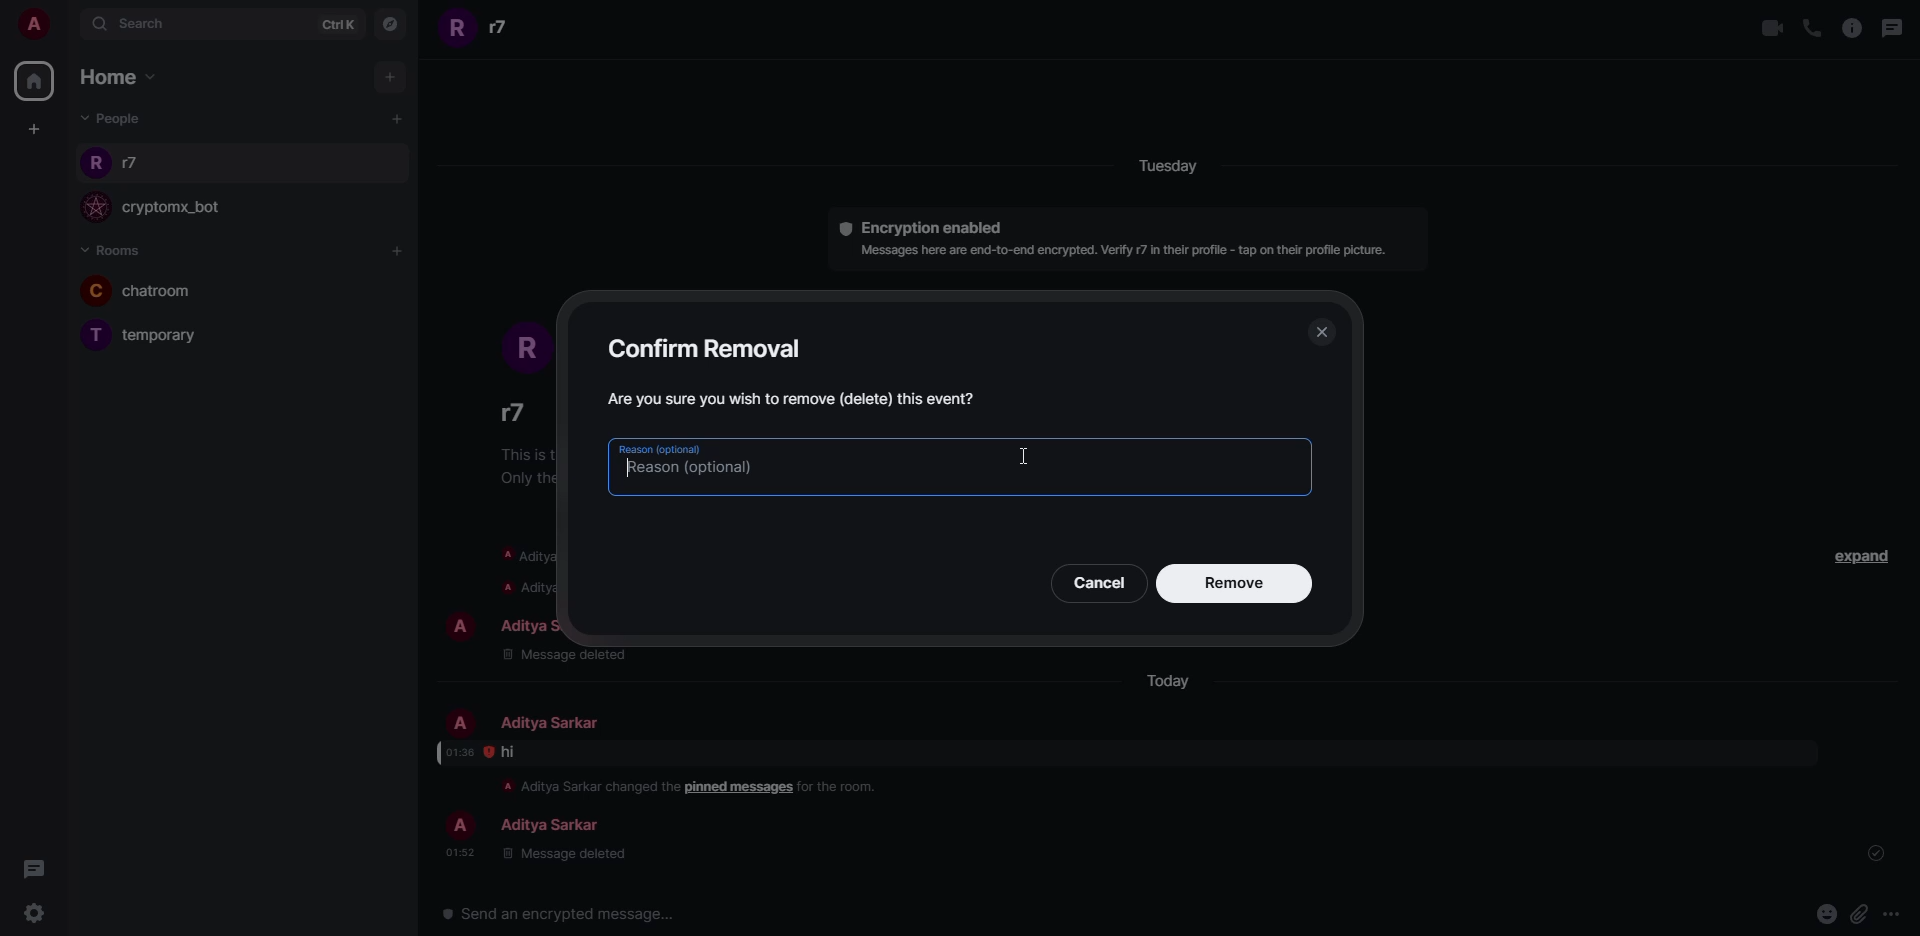 The image size is (1920, 936). Describe the element at coordinates (40, 870) in the screenshot. I see `threads` at that location.